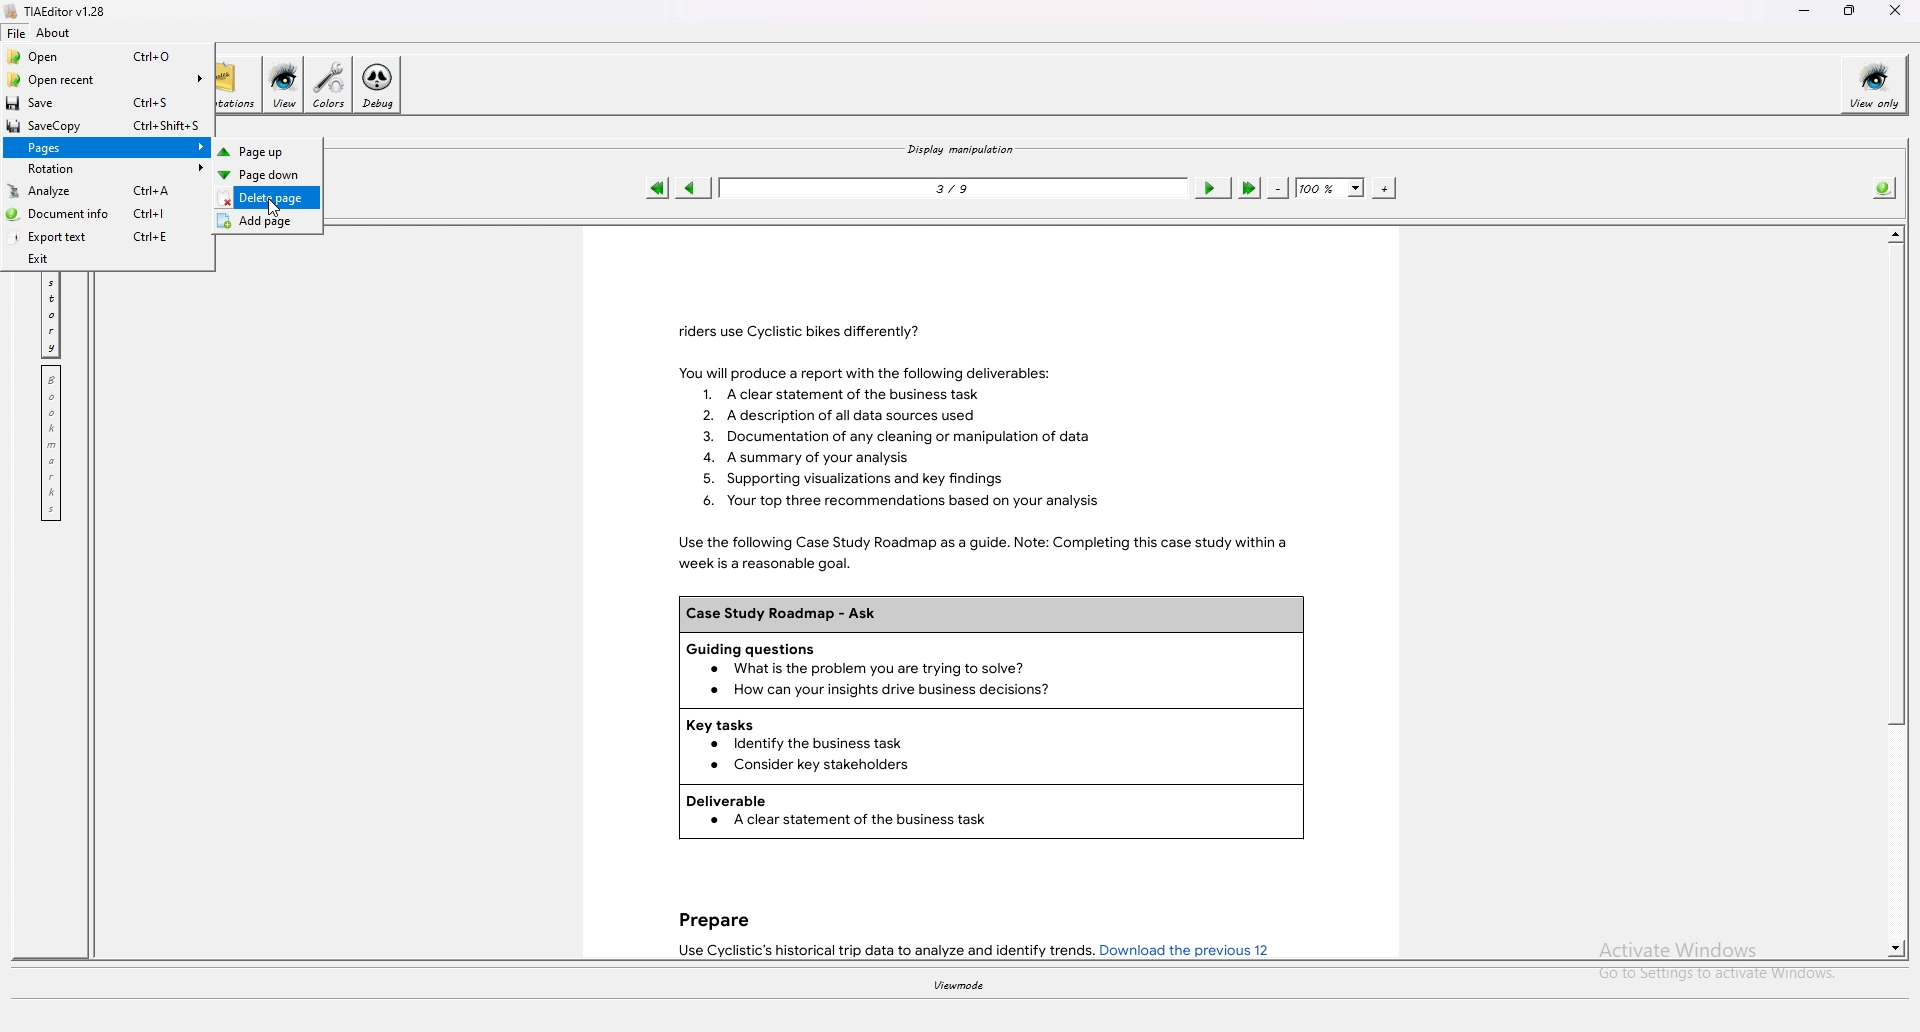 The height and width of the screenshot is (1032, 1920). Describe the element at coordinates (104, 191) in the screenshot. I see `Analyze Ctrl+A` at that location.